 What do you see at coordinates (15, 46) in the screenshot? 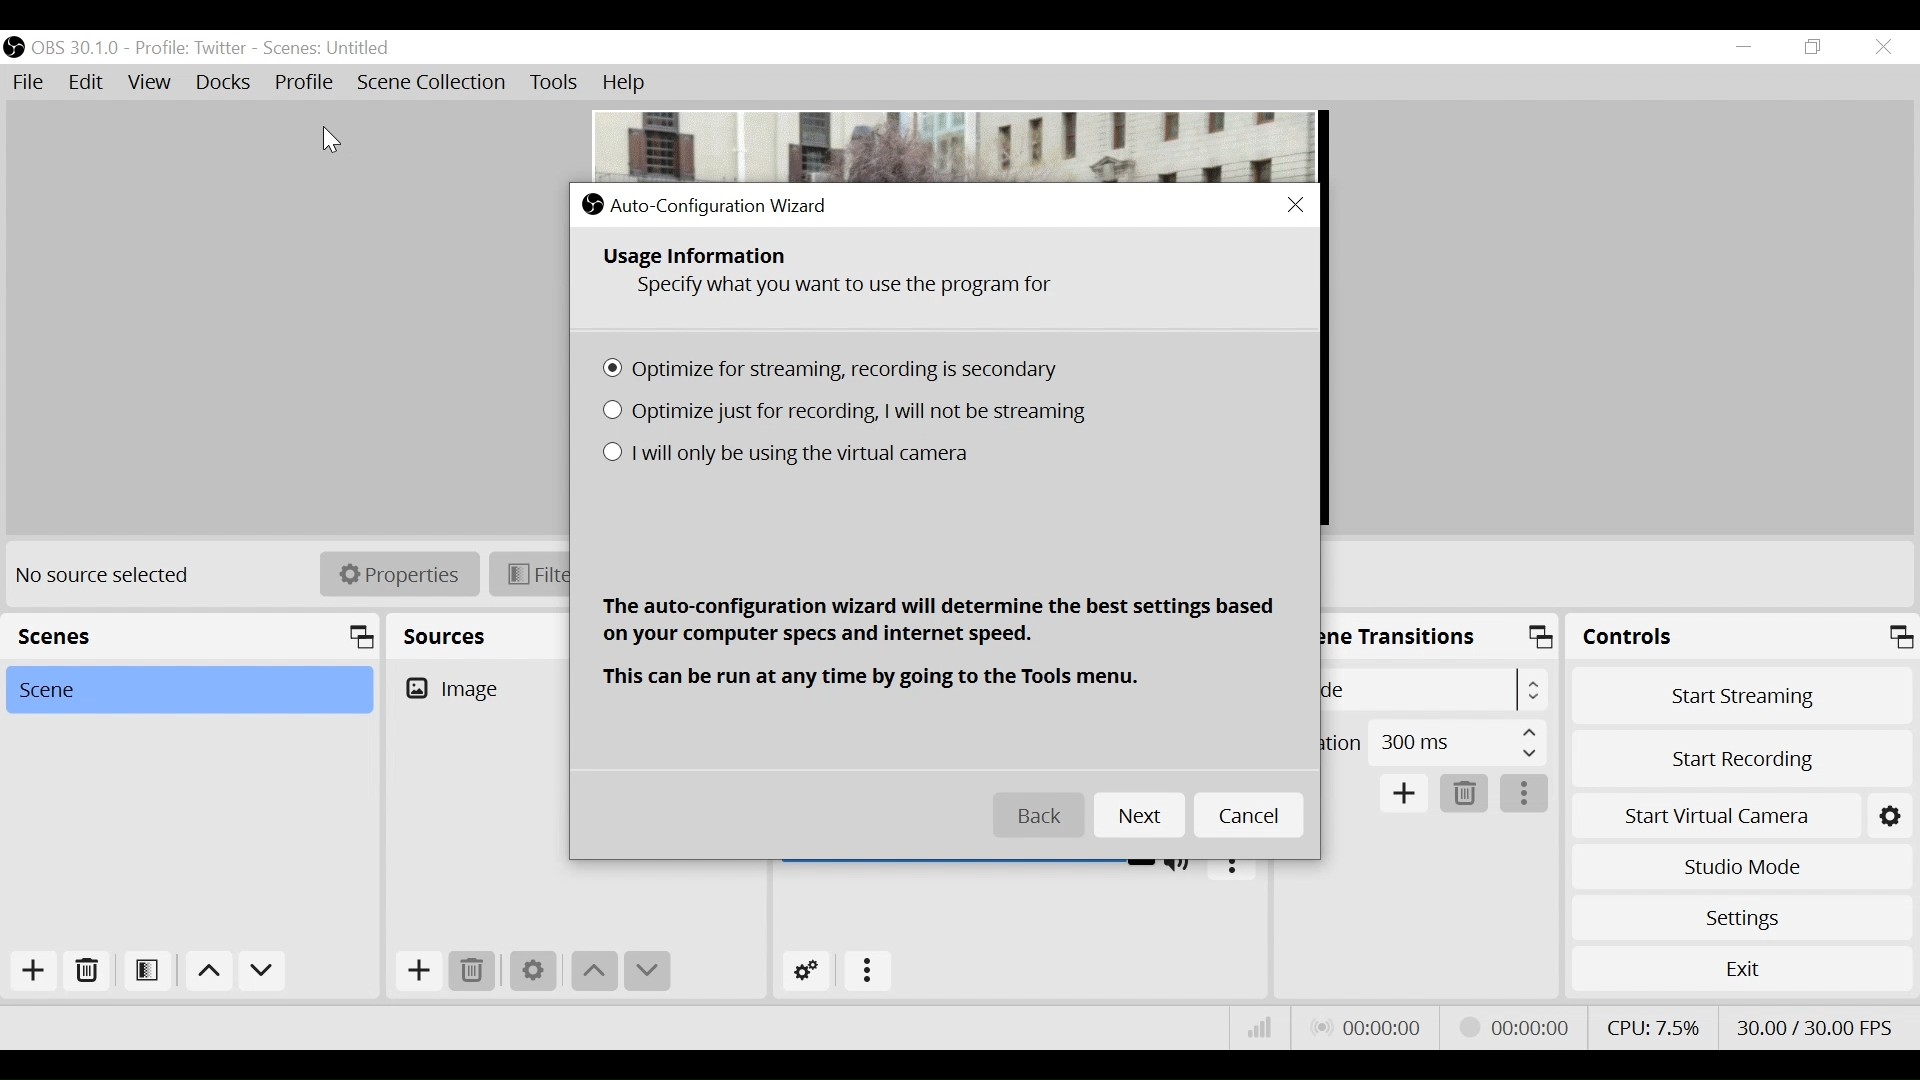
I see `OBS Studio Desktop Icon` at bounding box center [15, 46].